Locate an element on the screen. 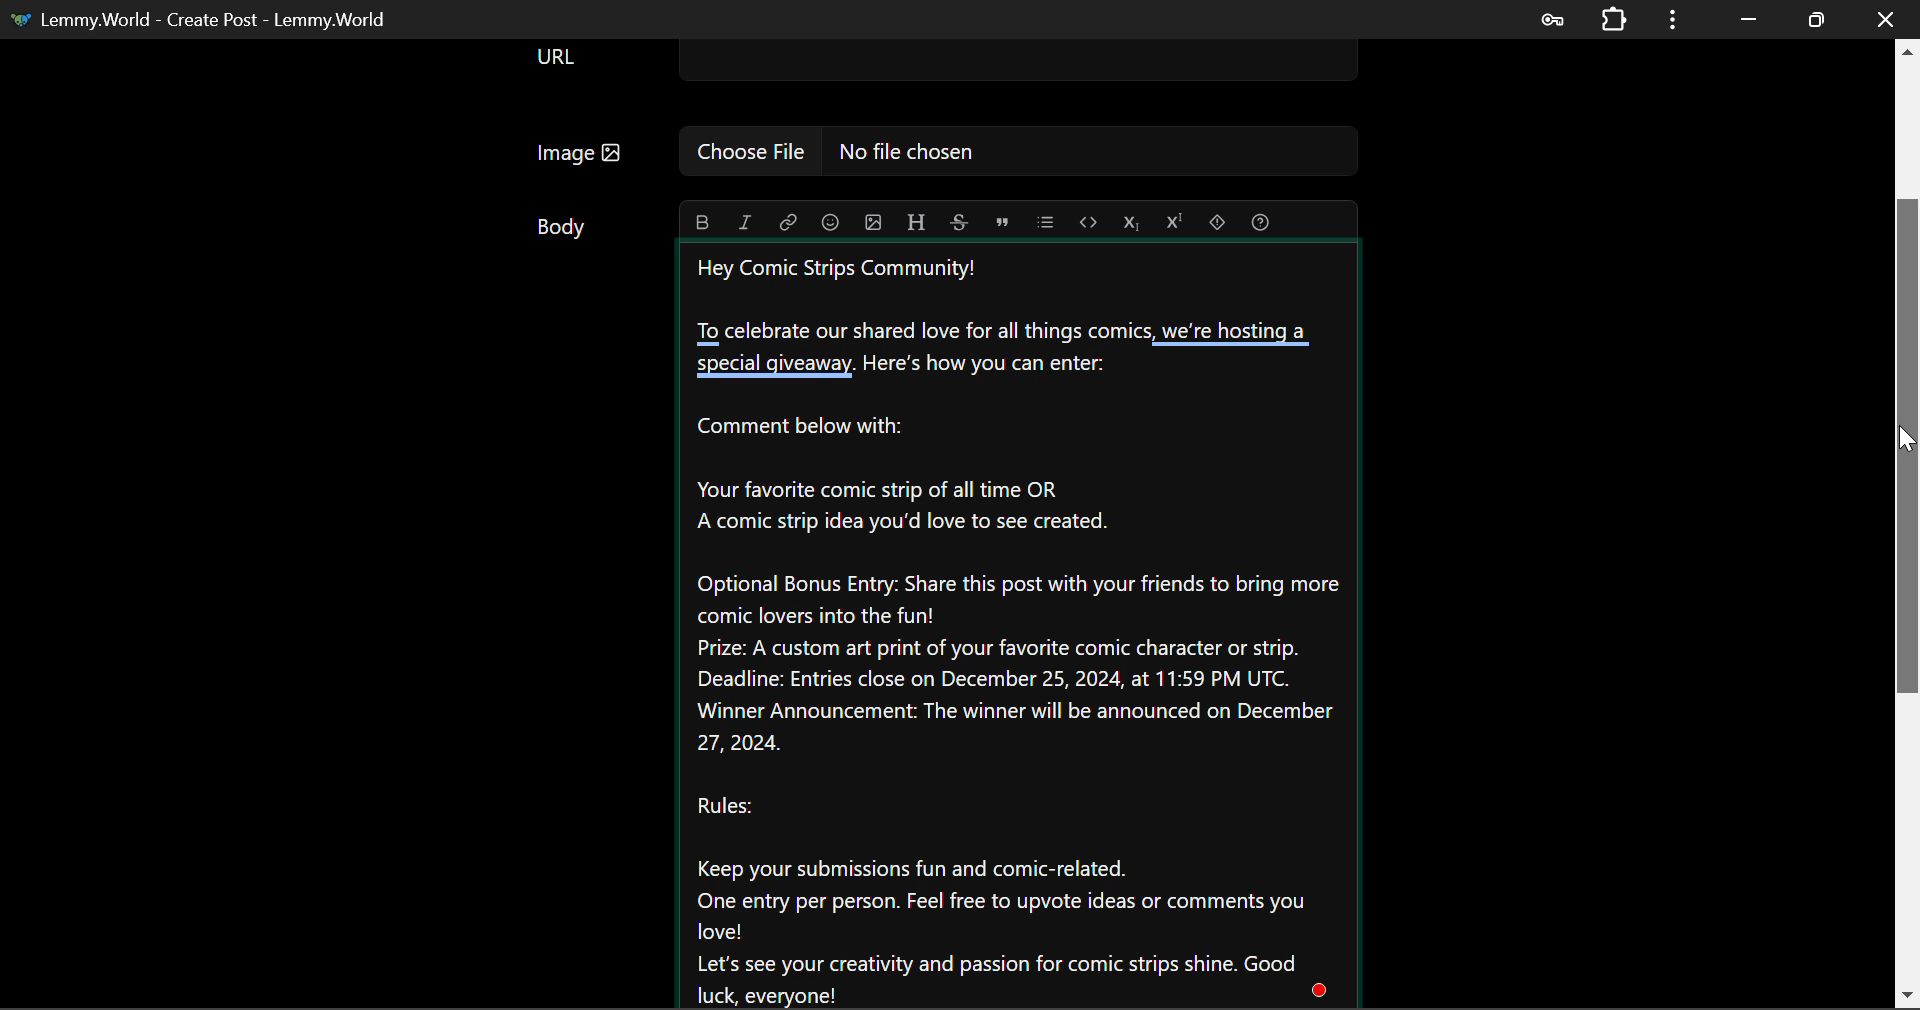 This screenshot has height=1010, width=1920. code is located at coordinates (1086, 220).